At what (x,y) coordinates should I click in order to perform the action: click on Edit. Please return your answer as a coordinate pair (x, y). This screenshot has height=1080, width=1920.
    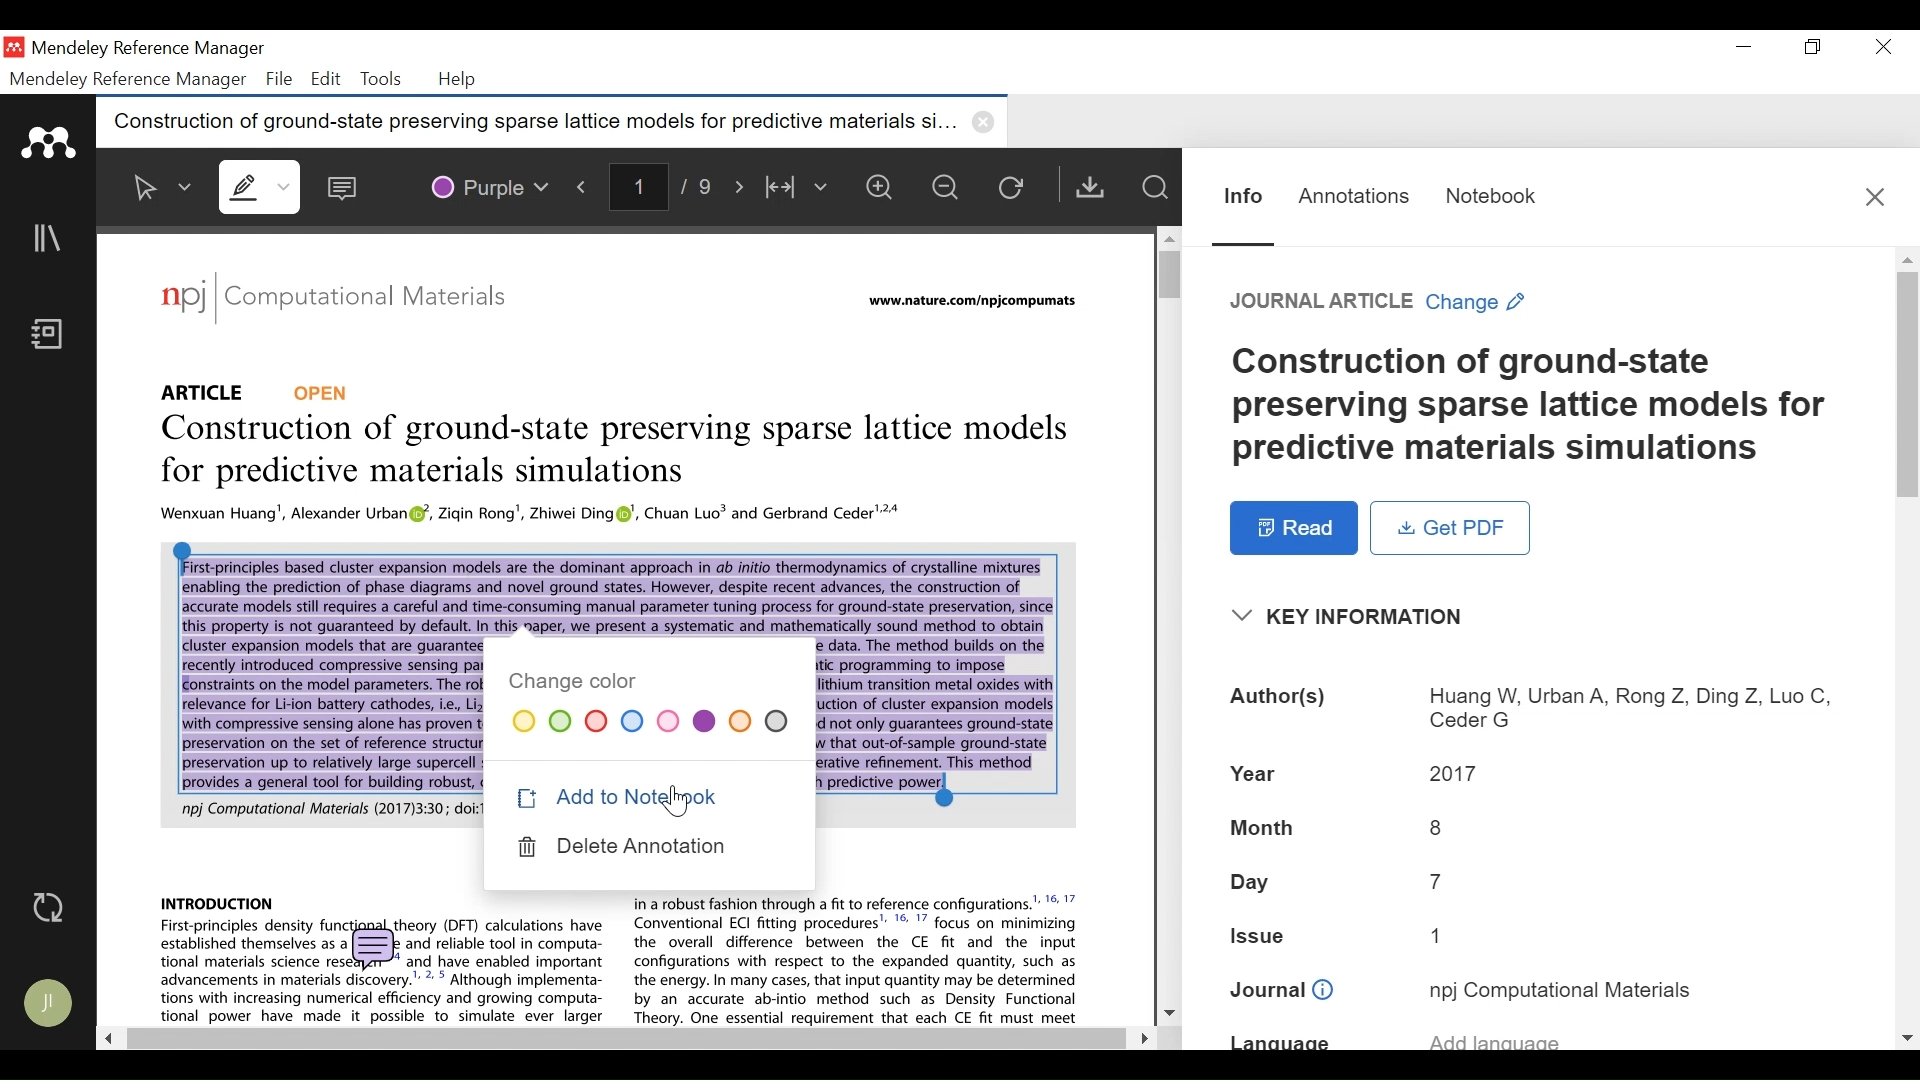
    Looking at the image, I should click on (323, 79).